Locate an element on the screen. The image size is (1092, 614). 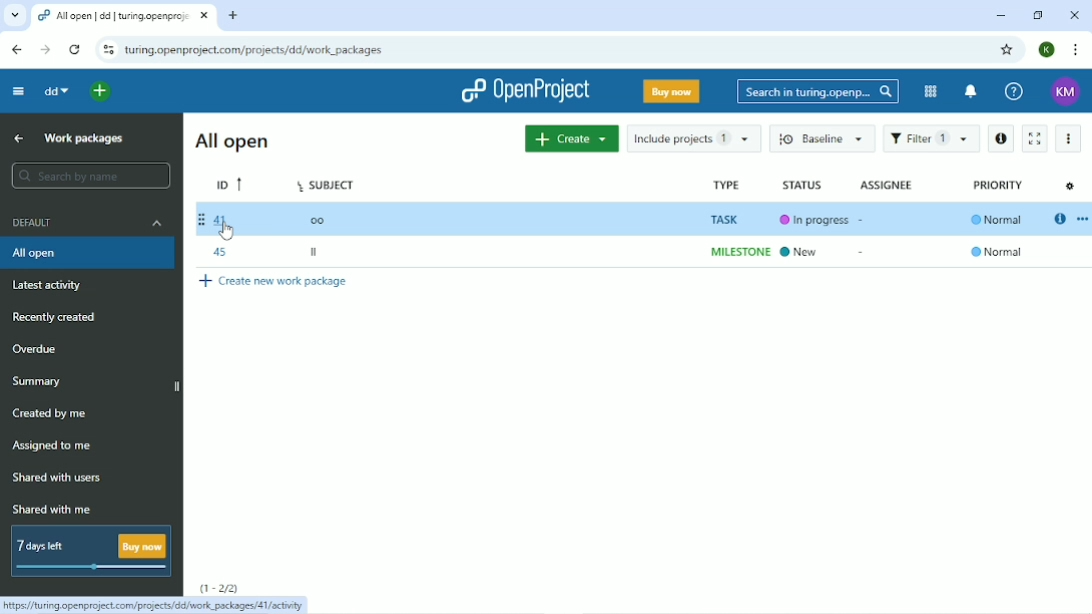
Open details view is located at coordinates (1001, 138).